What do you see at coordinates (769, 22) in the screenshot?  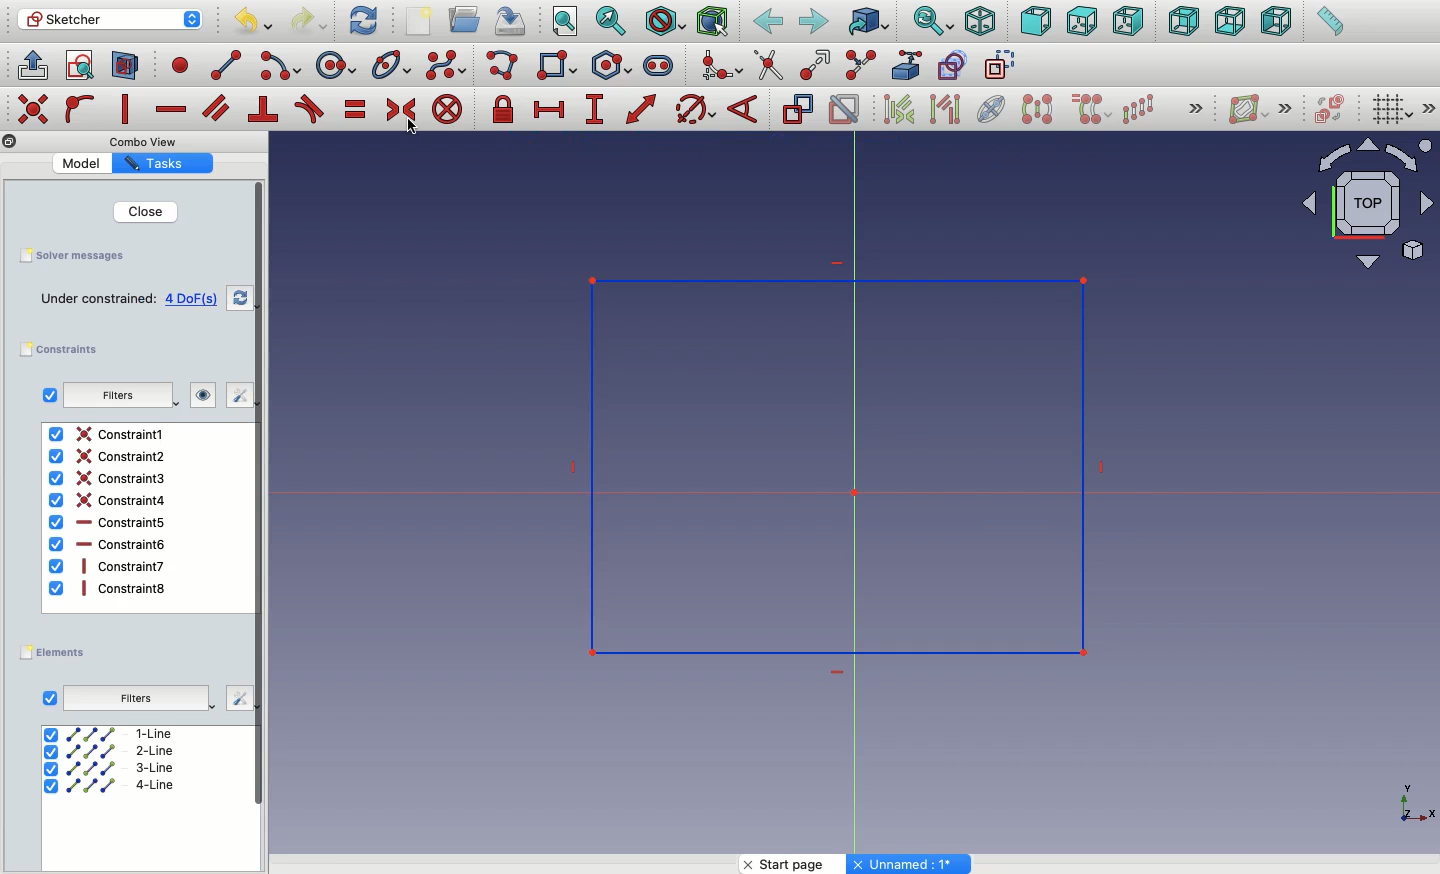 I see `Back` at bounding box center [769, 22].